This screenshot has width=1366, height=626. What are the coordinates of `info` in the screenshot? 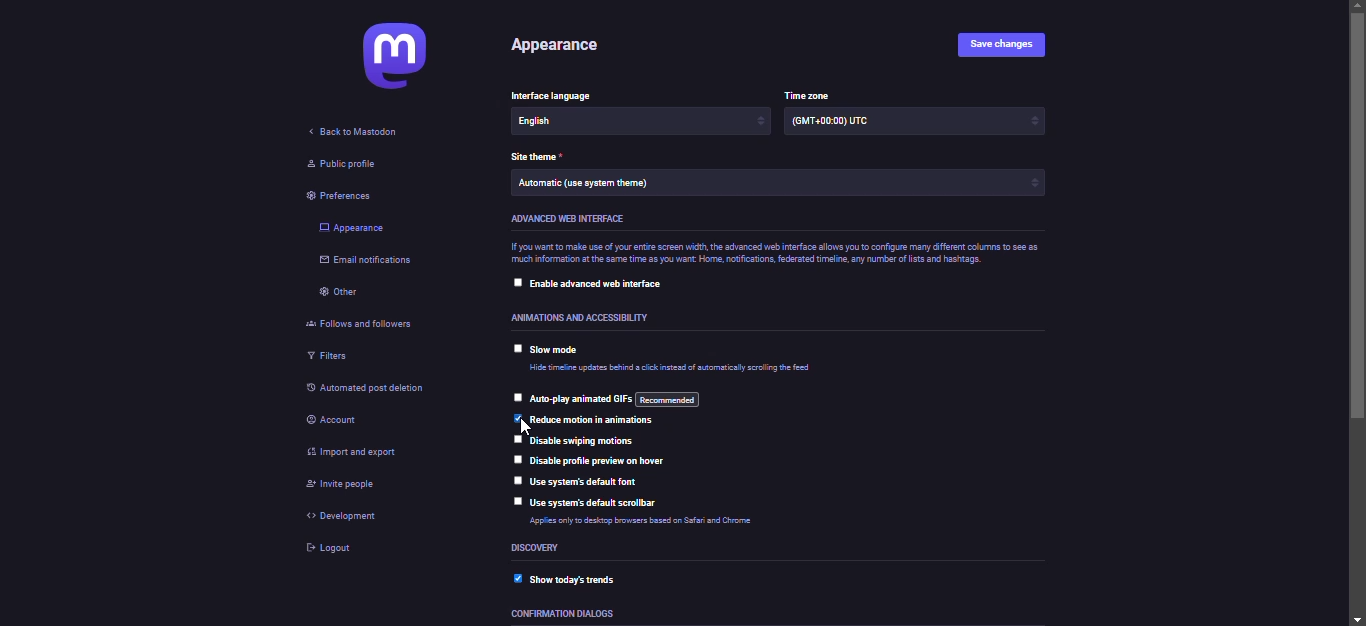 It's located at (783, 251).